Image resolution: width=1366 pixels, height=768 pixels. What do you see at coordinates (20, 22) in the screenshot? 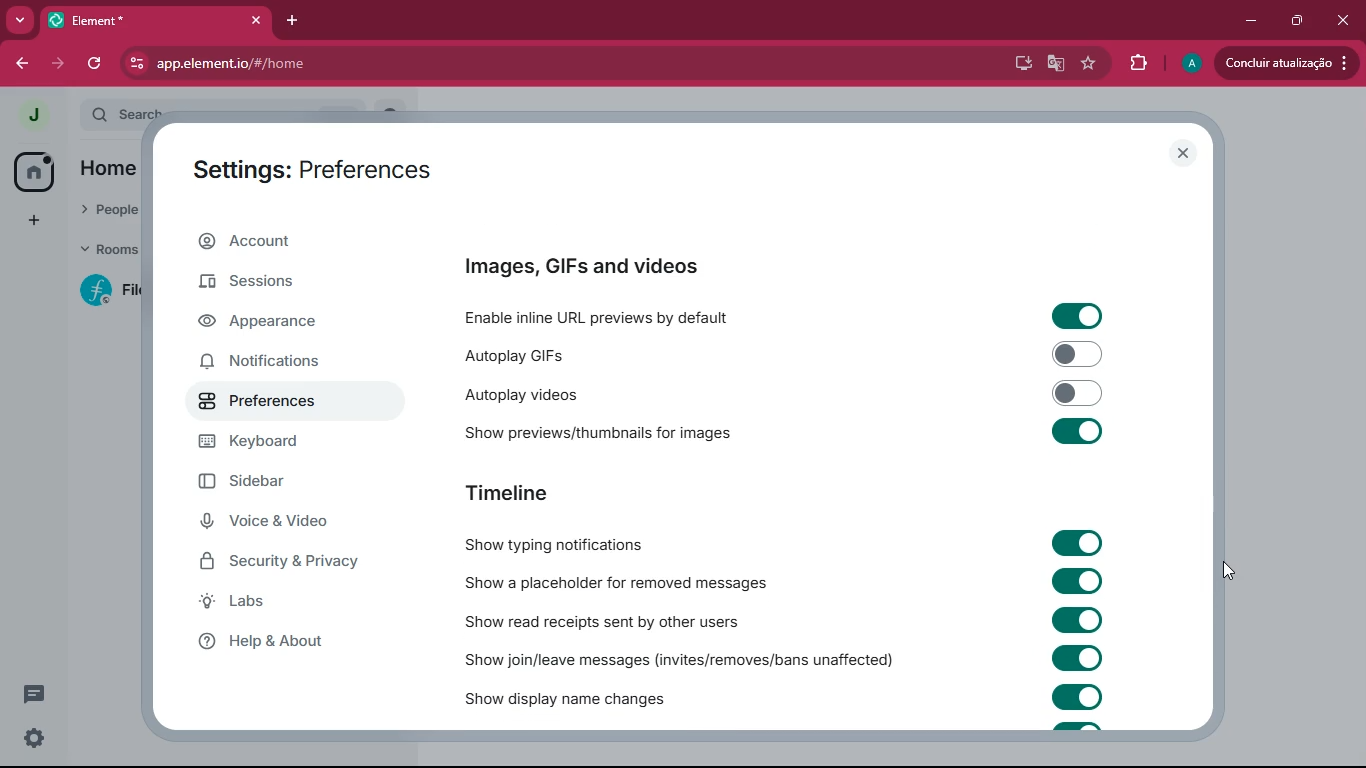
I see `more` at bounding box center [20, 22].